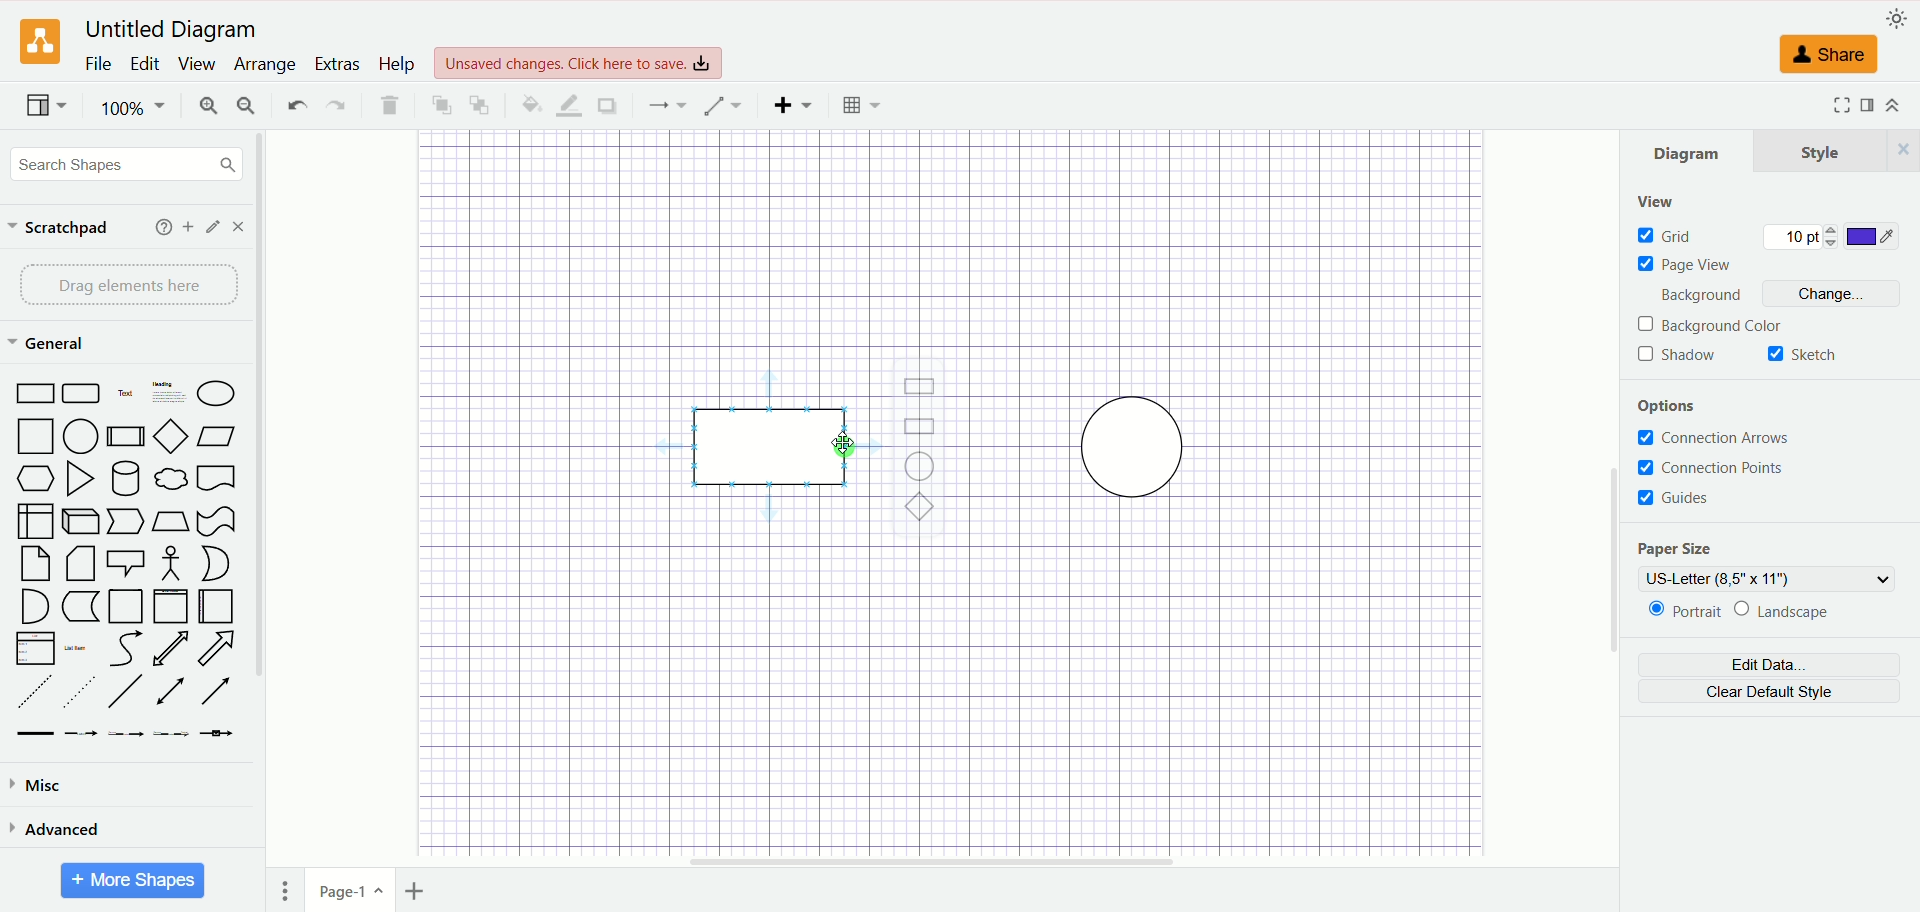  Describe the element at coordinates (174, 692) in the screenshot. I see `Line with Two Arrows` at that location.